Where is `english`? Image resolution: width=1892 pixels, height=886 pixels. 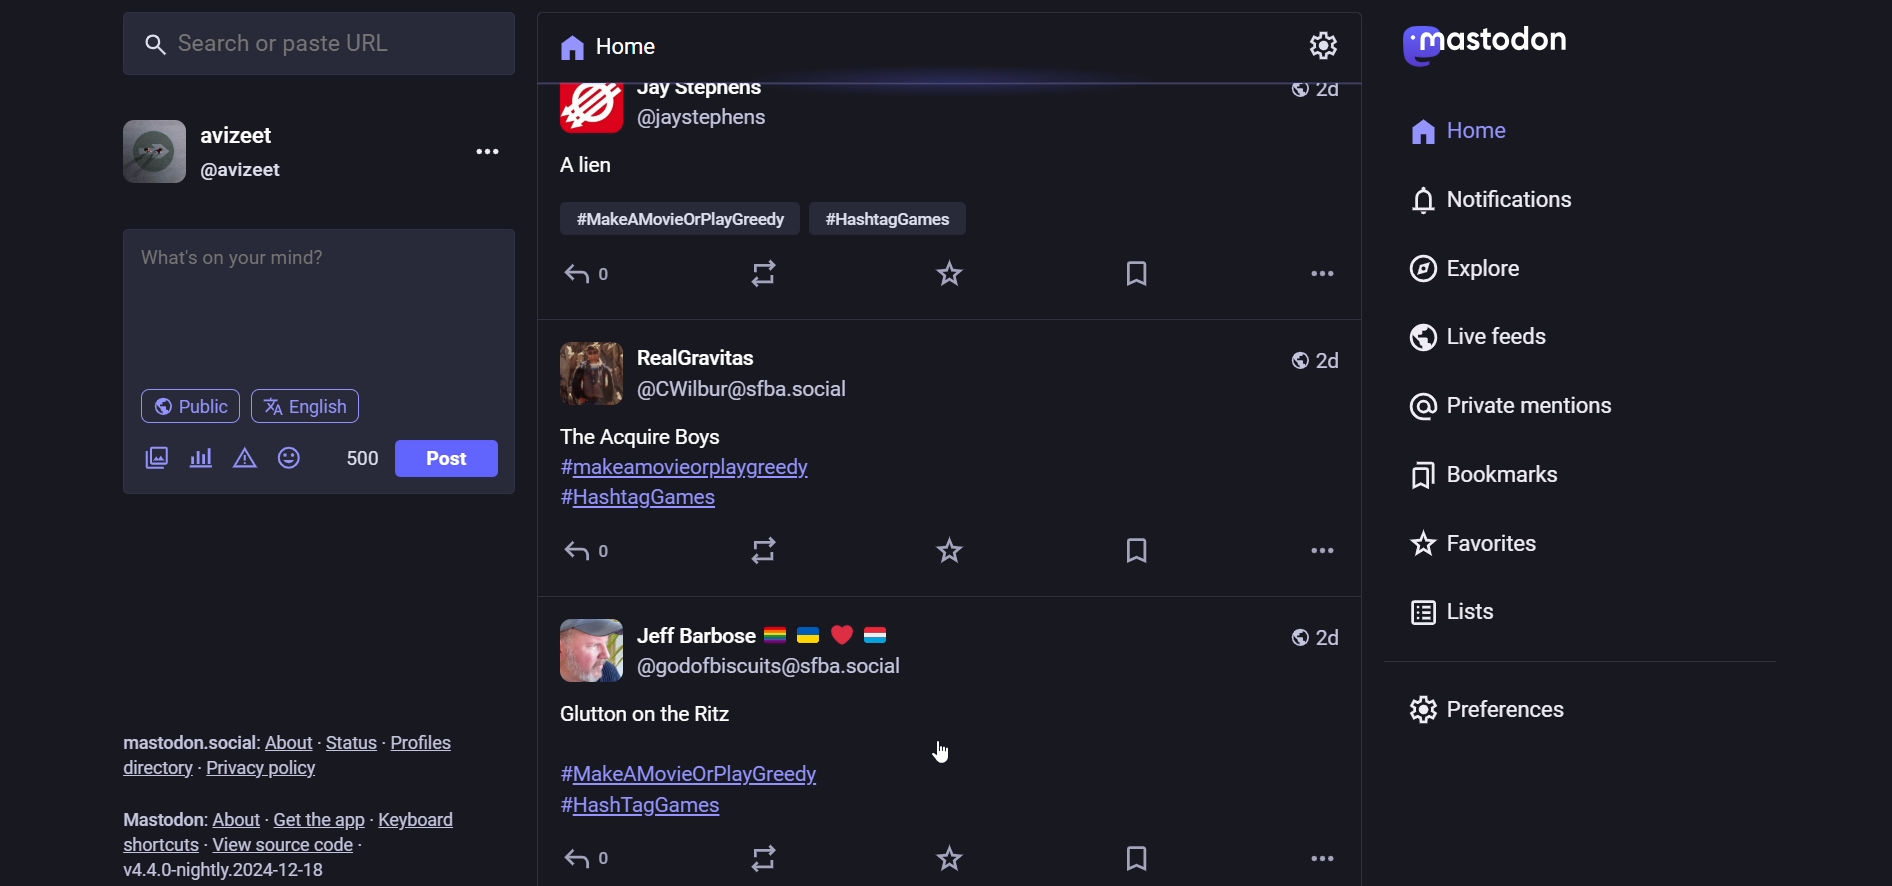 english is located at coordinates (307, 407).